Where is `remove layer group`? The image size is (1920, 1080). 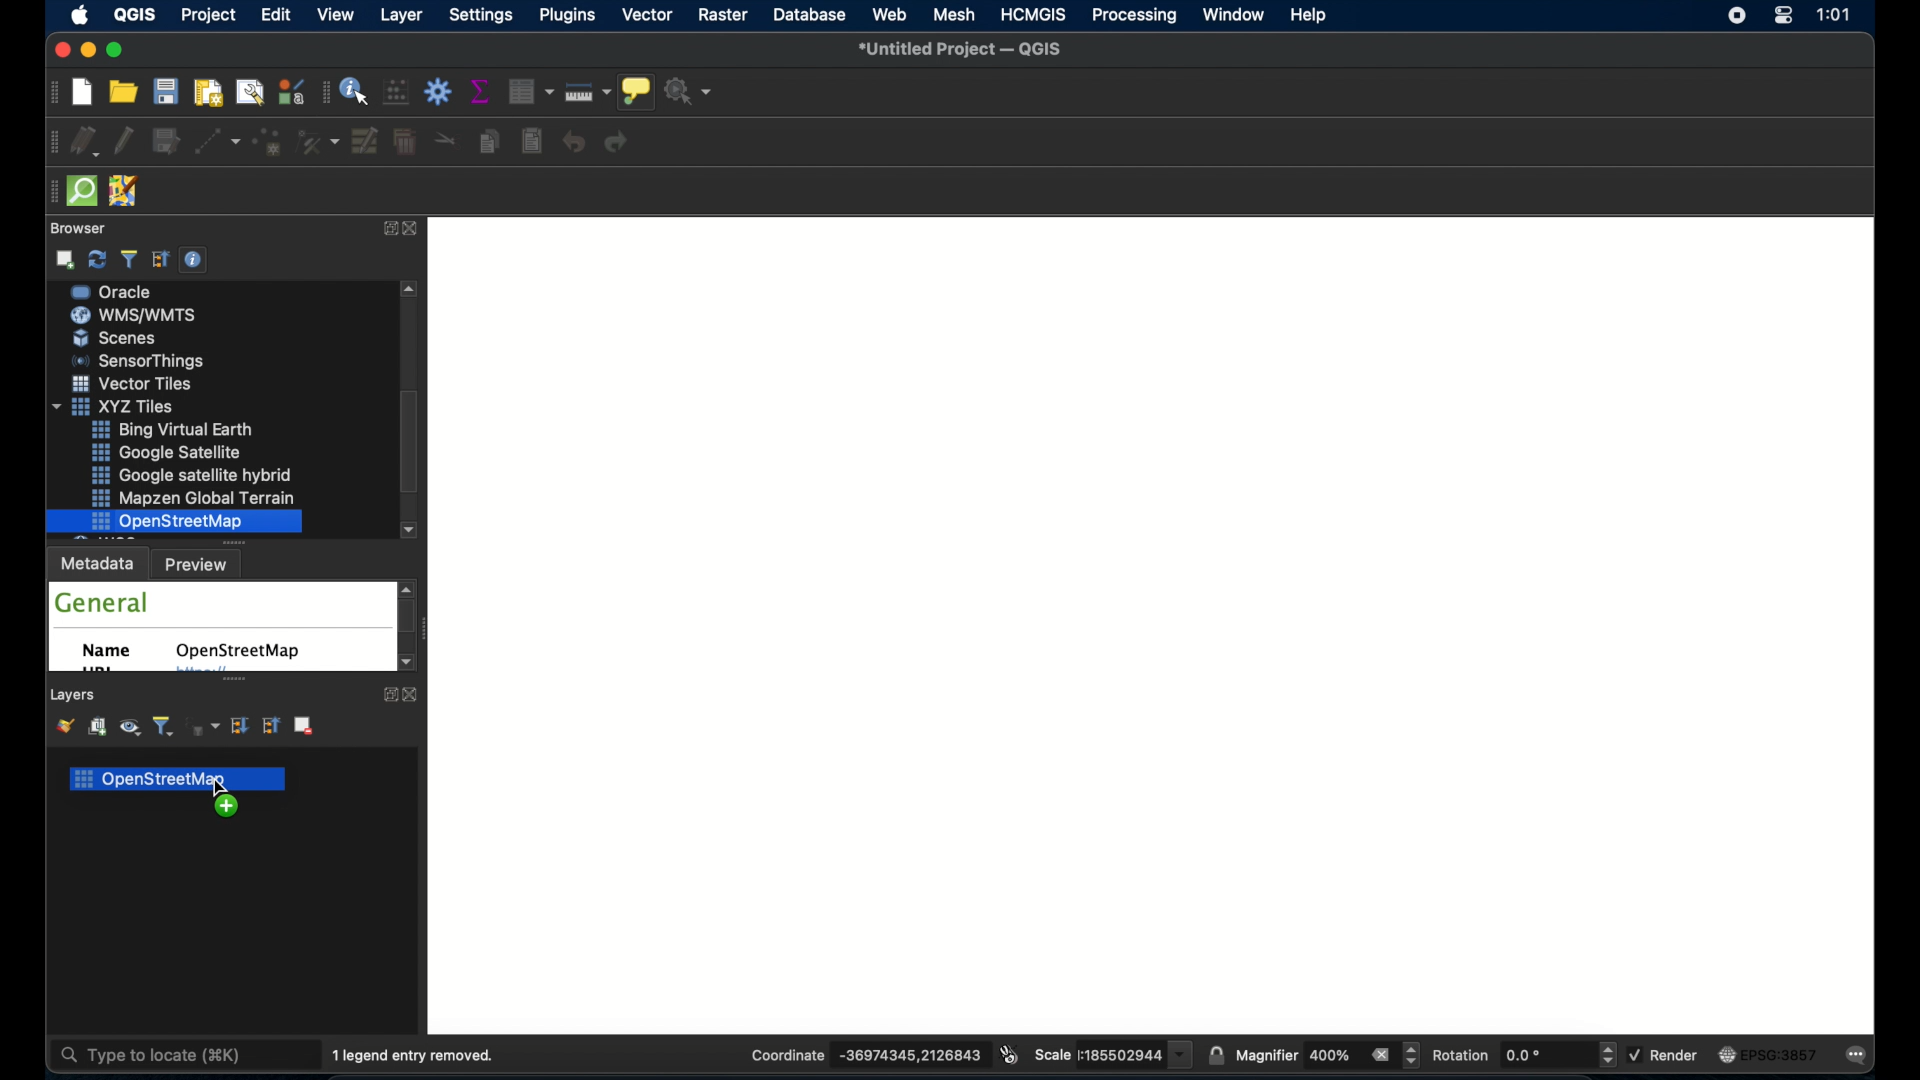
remove layer group is located at coordinates (307, 727).